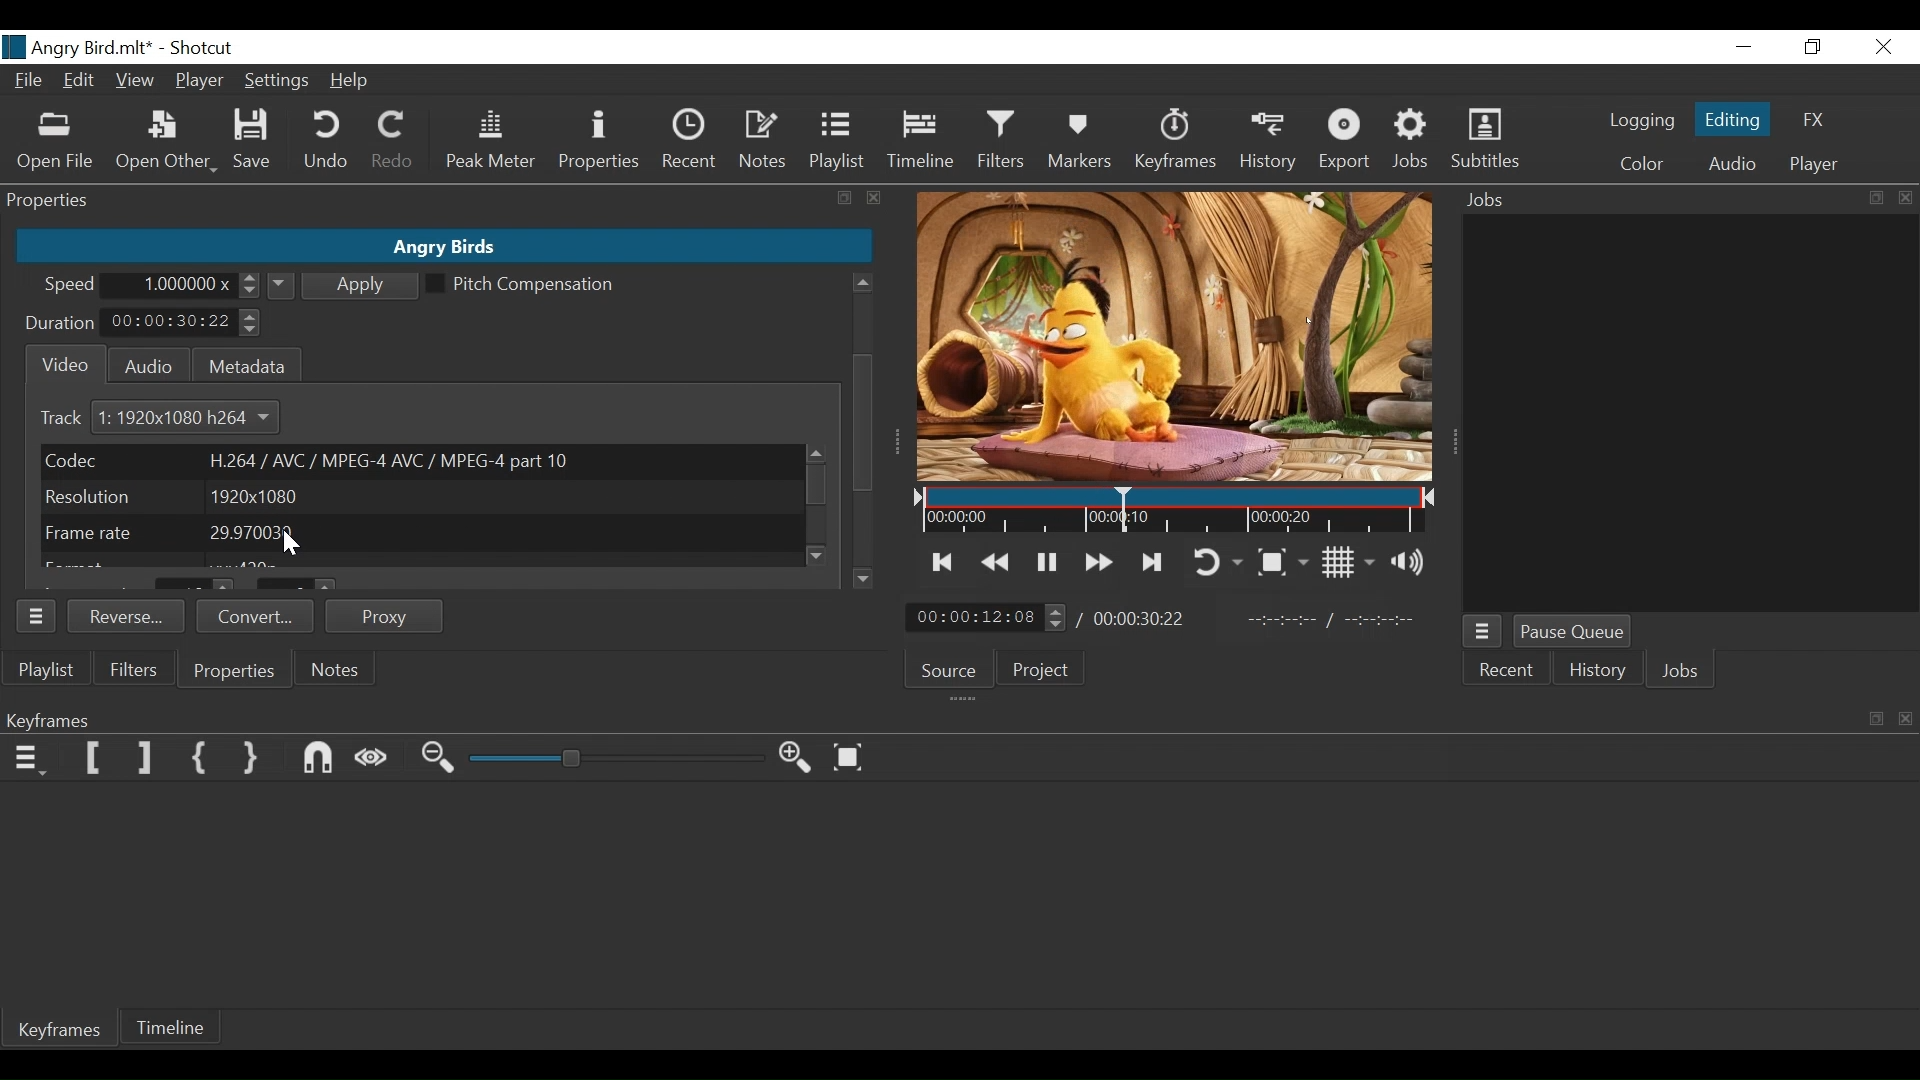 The width and height of the screenshot is (1920, 1080). What do you see at coordinates (386, 616) in the screenshot?
I see `Proxy` at bounding box center [386, 616].